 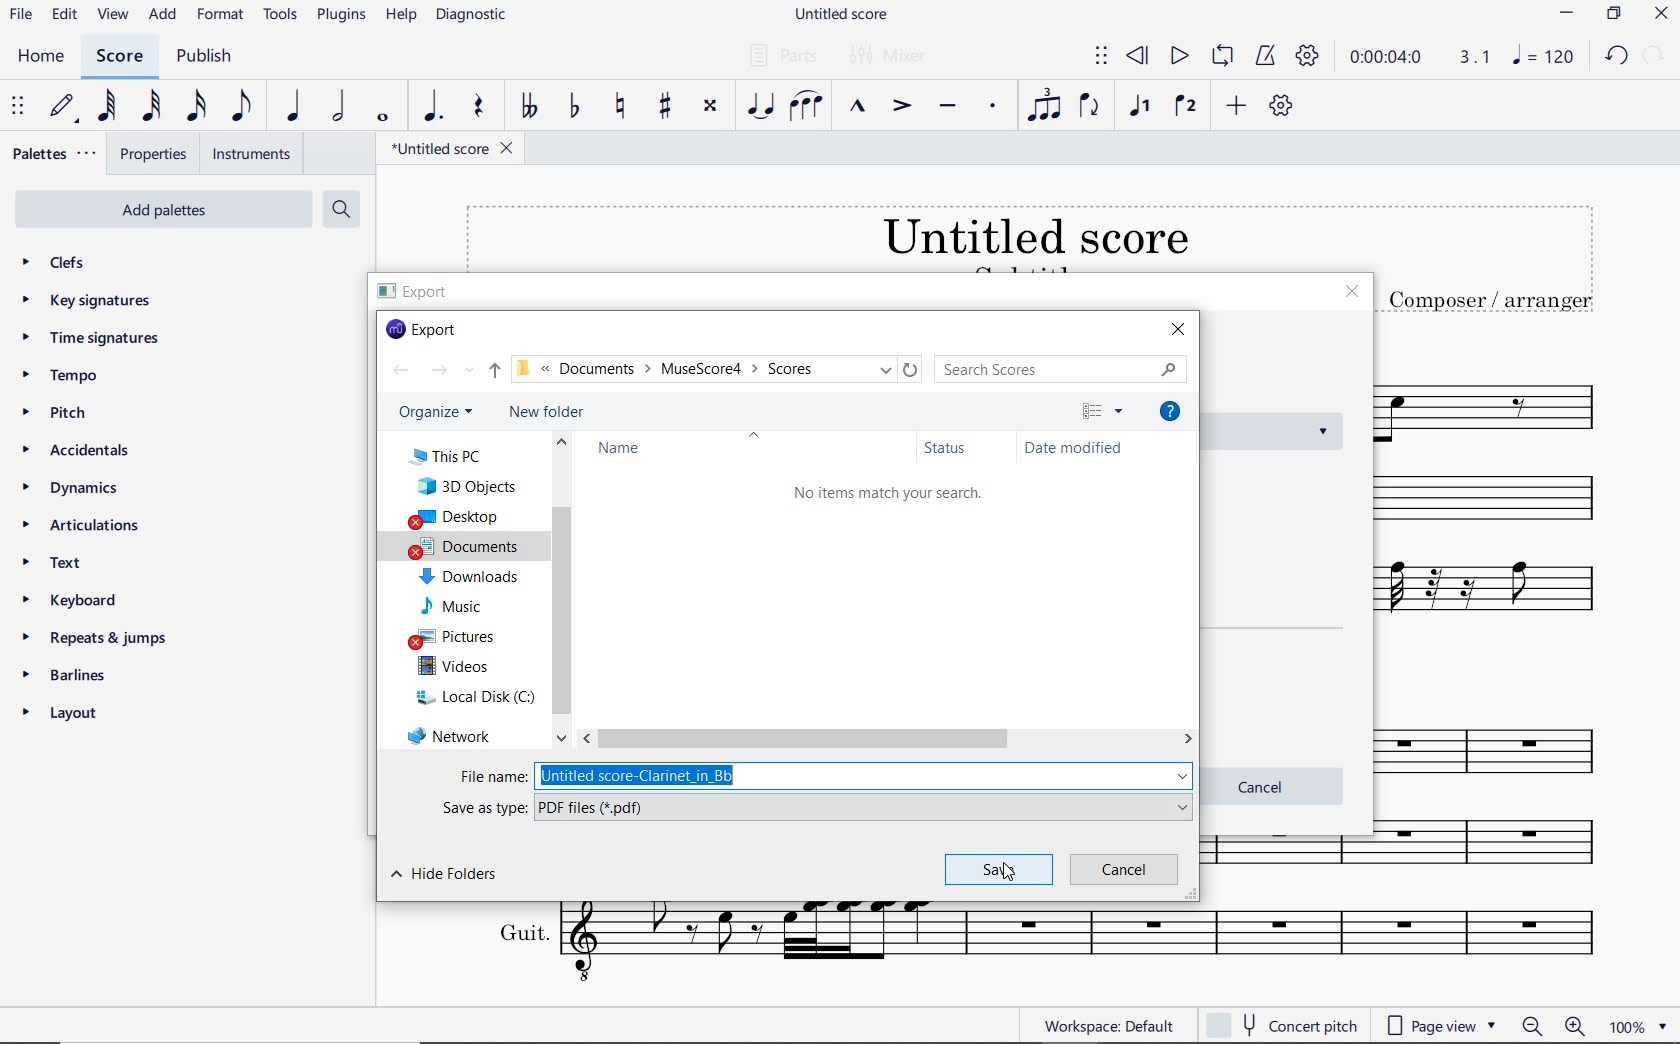 What do you see at coordinates (281, 16) in the screenshot?
I see `TOOLS` at bounding box center [281, 16].